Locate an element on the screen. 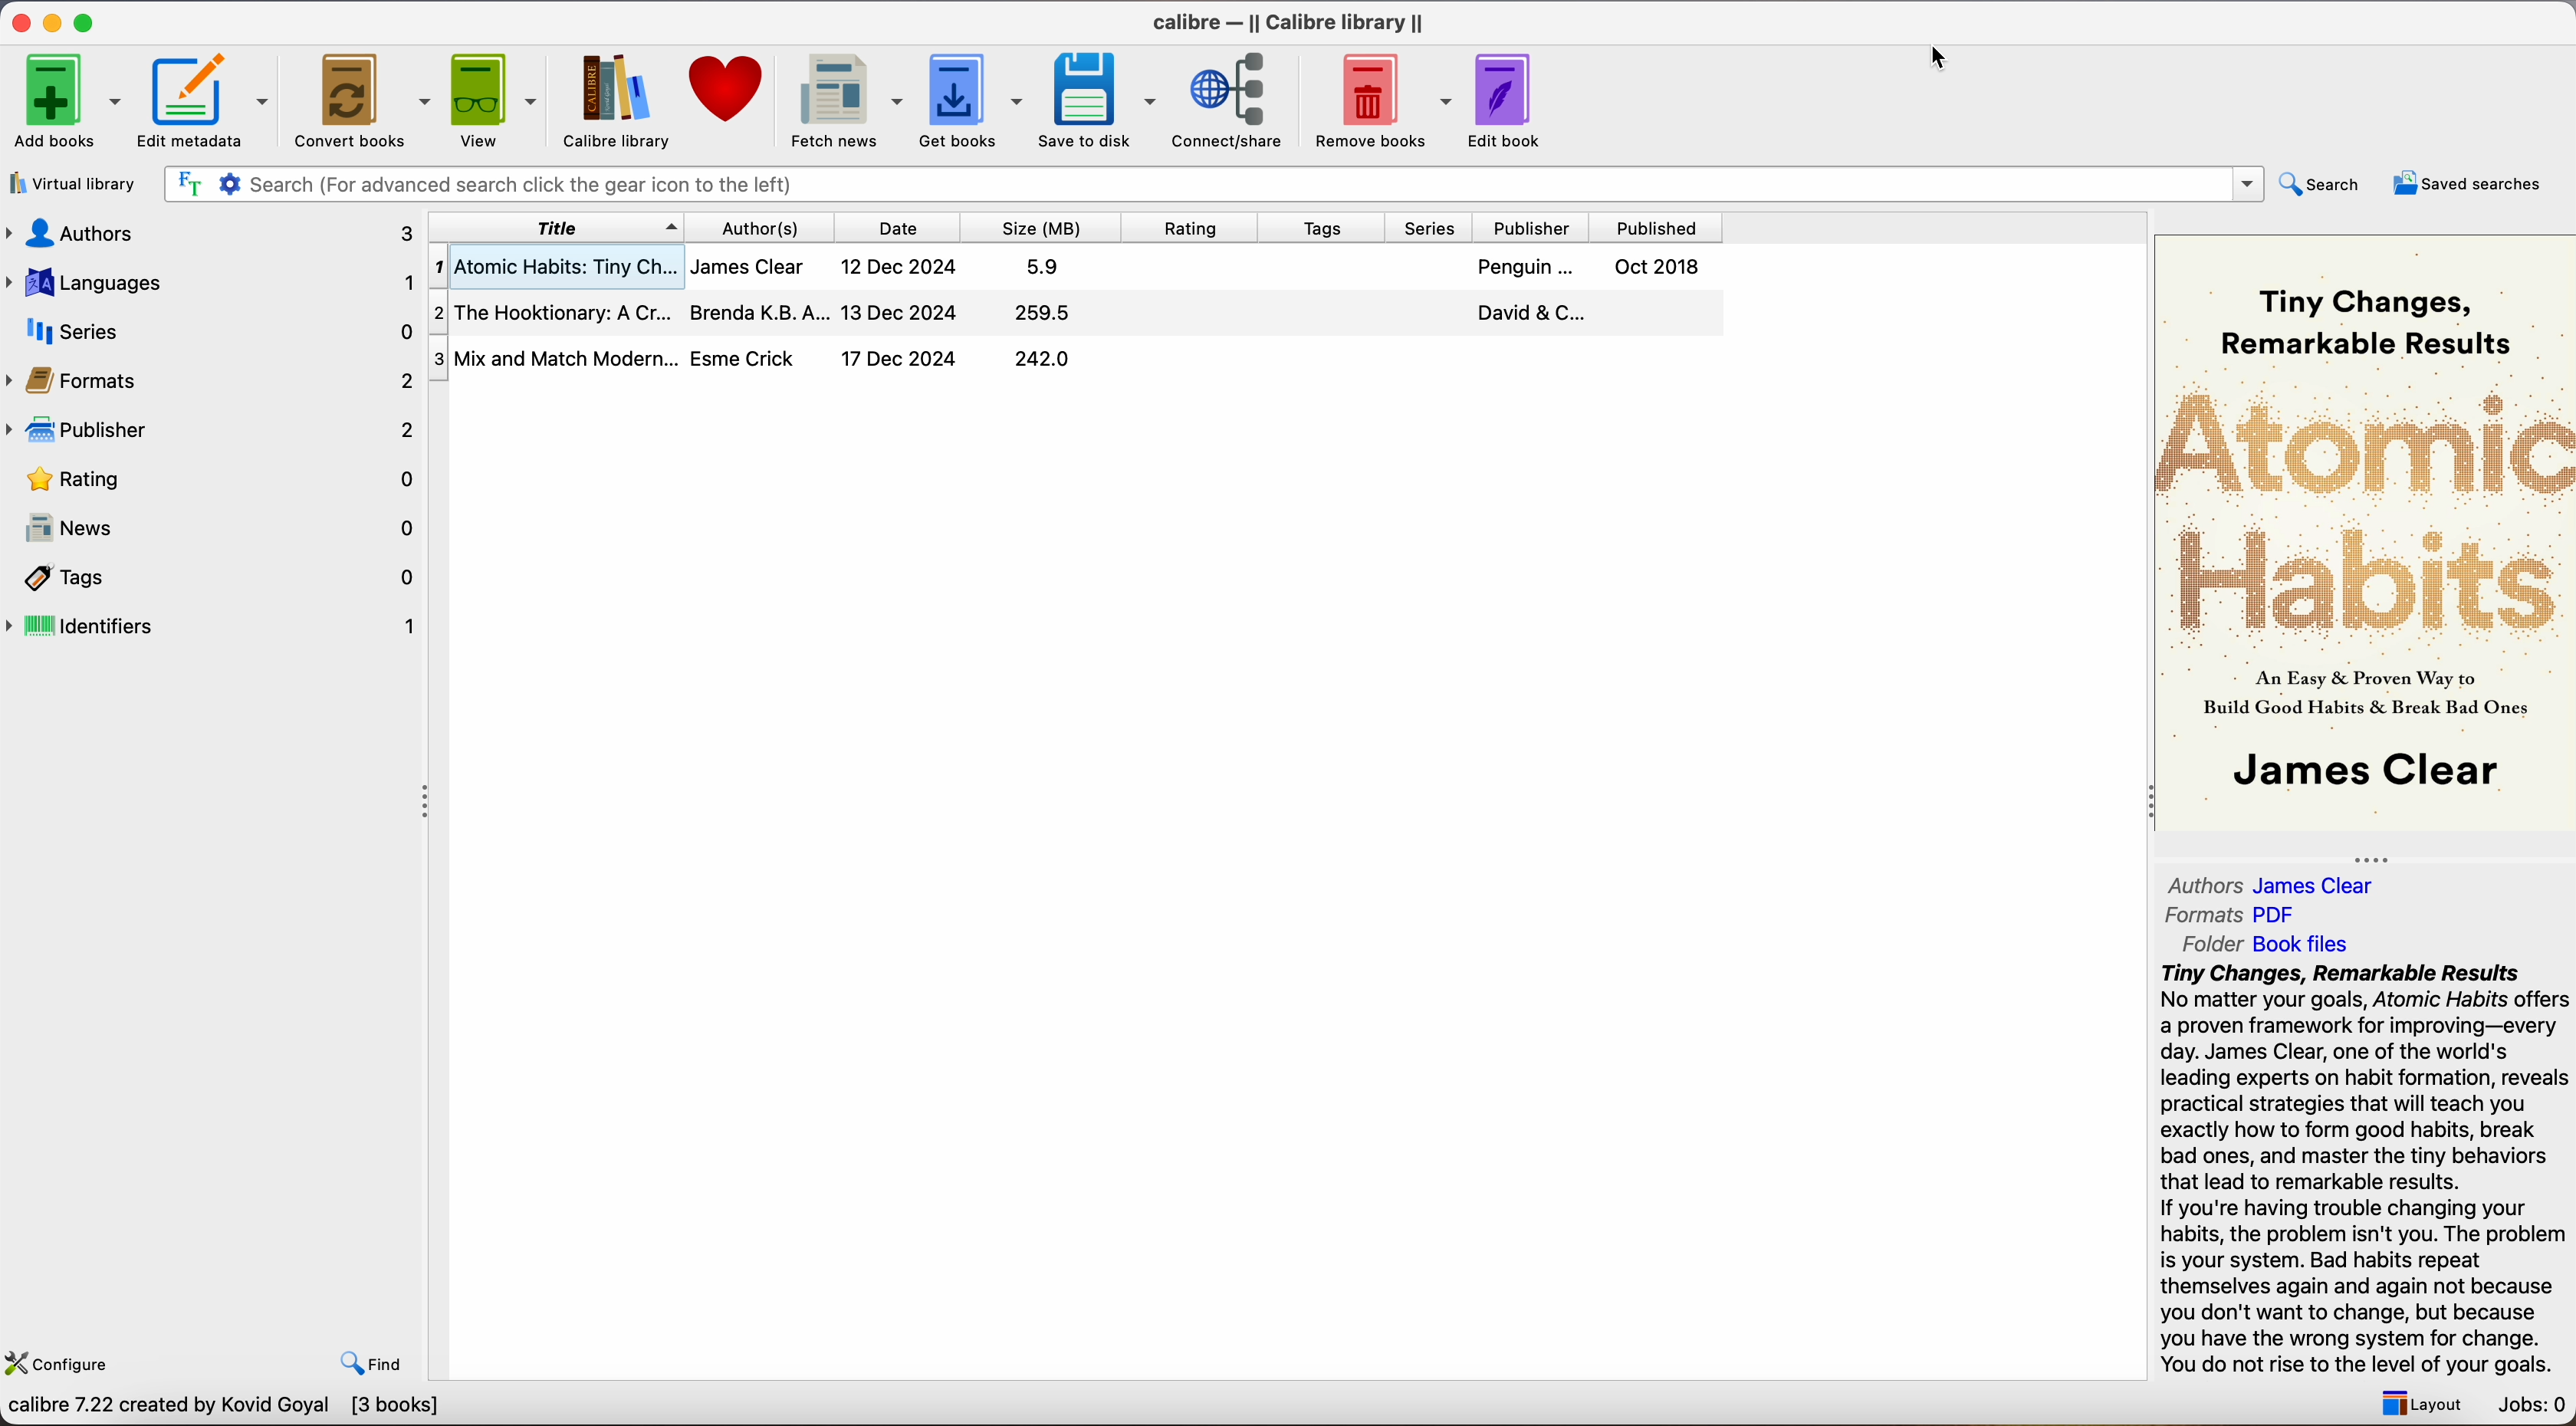  synopsis is located at coordinates (2368, 1170).